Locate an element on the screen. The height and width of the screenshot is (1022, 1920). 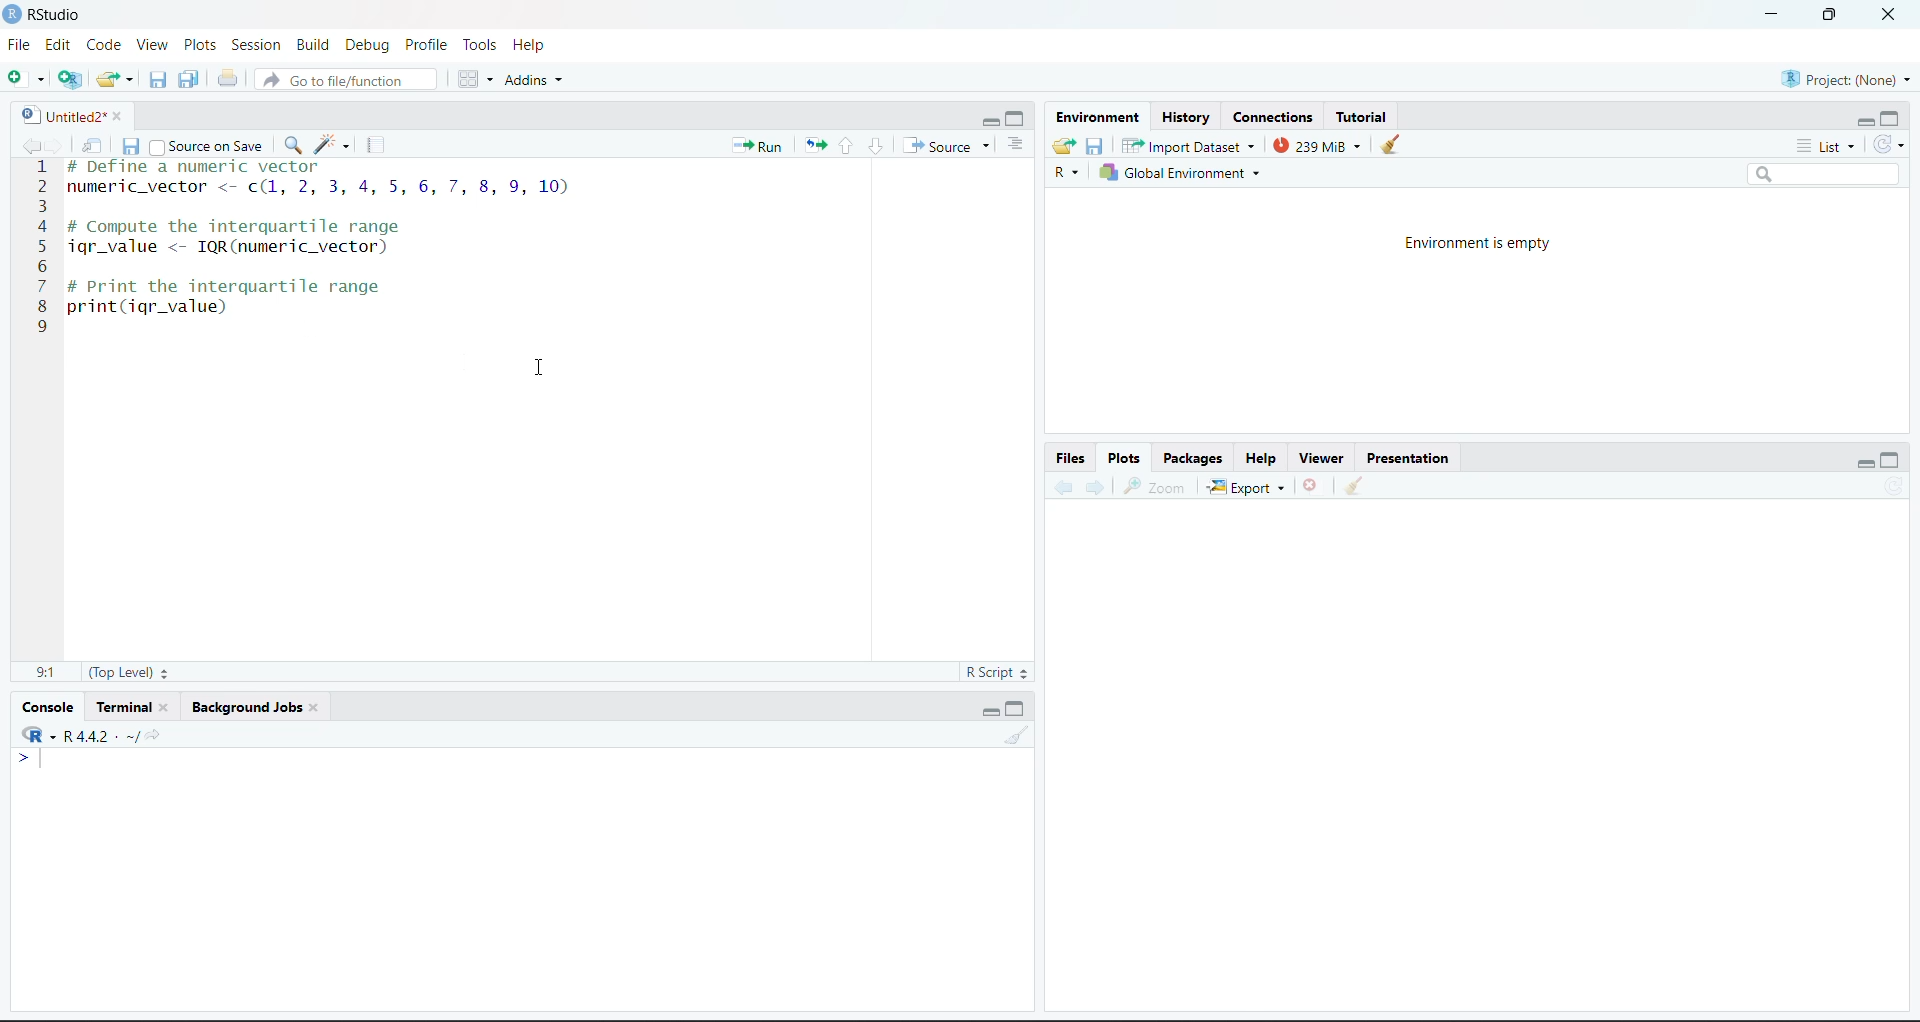
Addins is located at coordinates (537, 79).